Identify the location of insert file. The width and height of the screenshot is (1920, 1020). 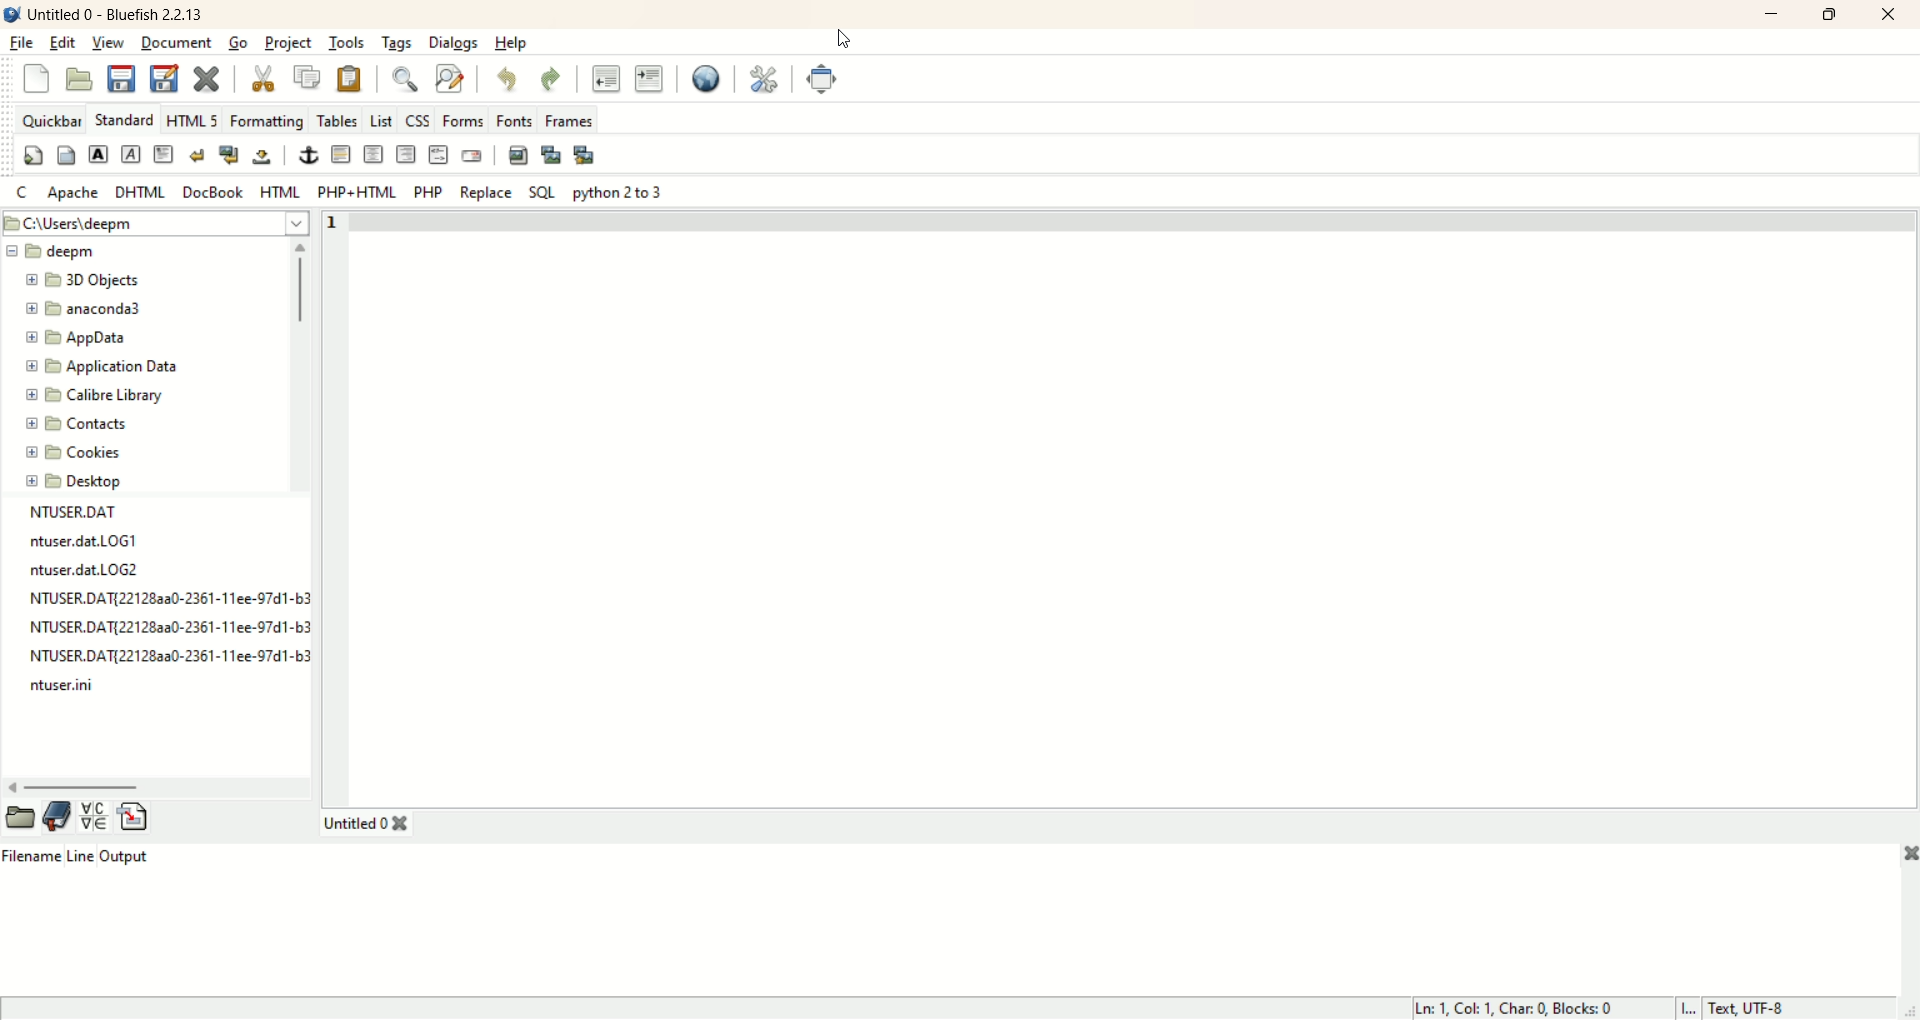
(134, 813).